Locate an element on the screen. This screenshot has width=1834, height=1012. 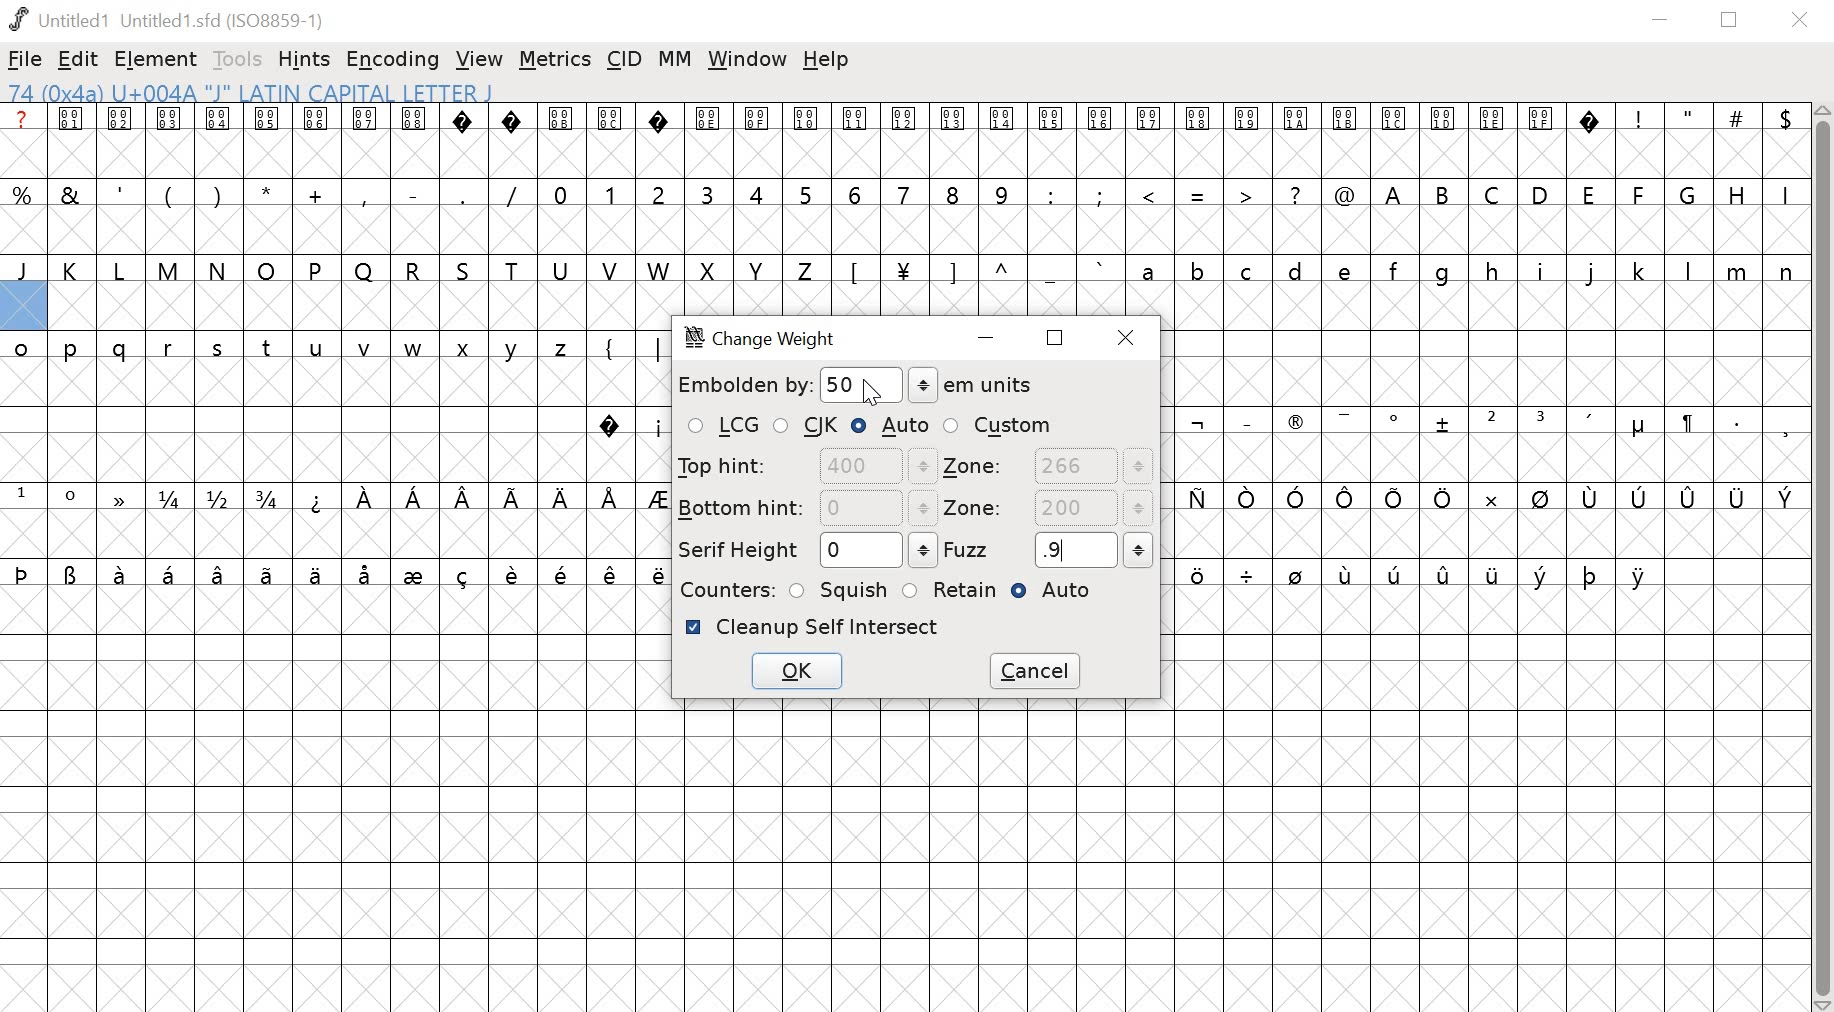
symbols is located at coordinates (337, 573).